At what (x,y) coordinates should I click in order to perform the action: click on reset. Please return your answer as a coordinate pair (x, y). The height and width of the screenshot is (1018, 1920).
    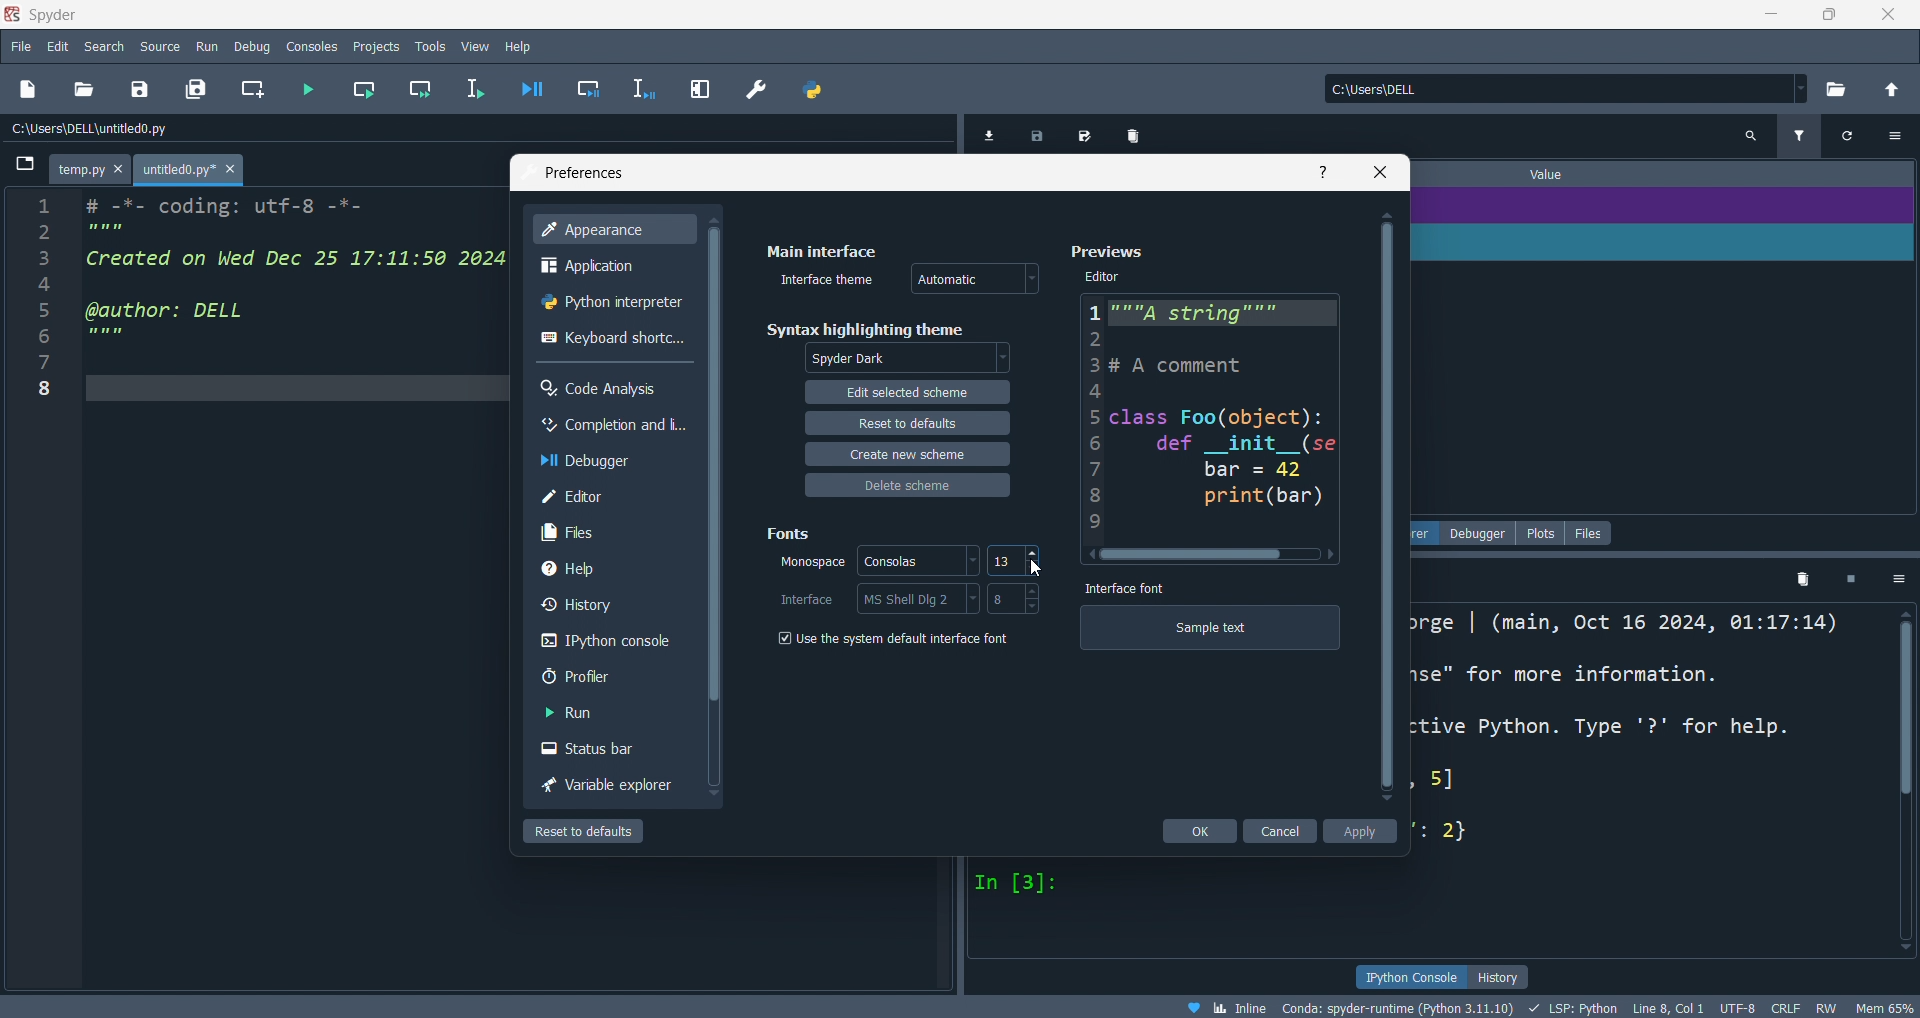
    Looking at the image, I should click on (905, 421).